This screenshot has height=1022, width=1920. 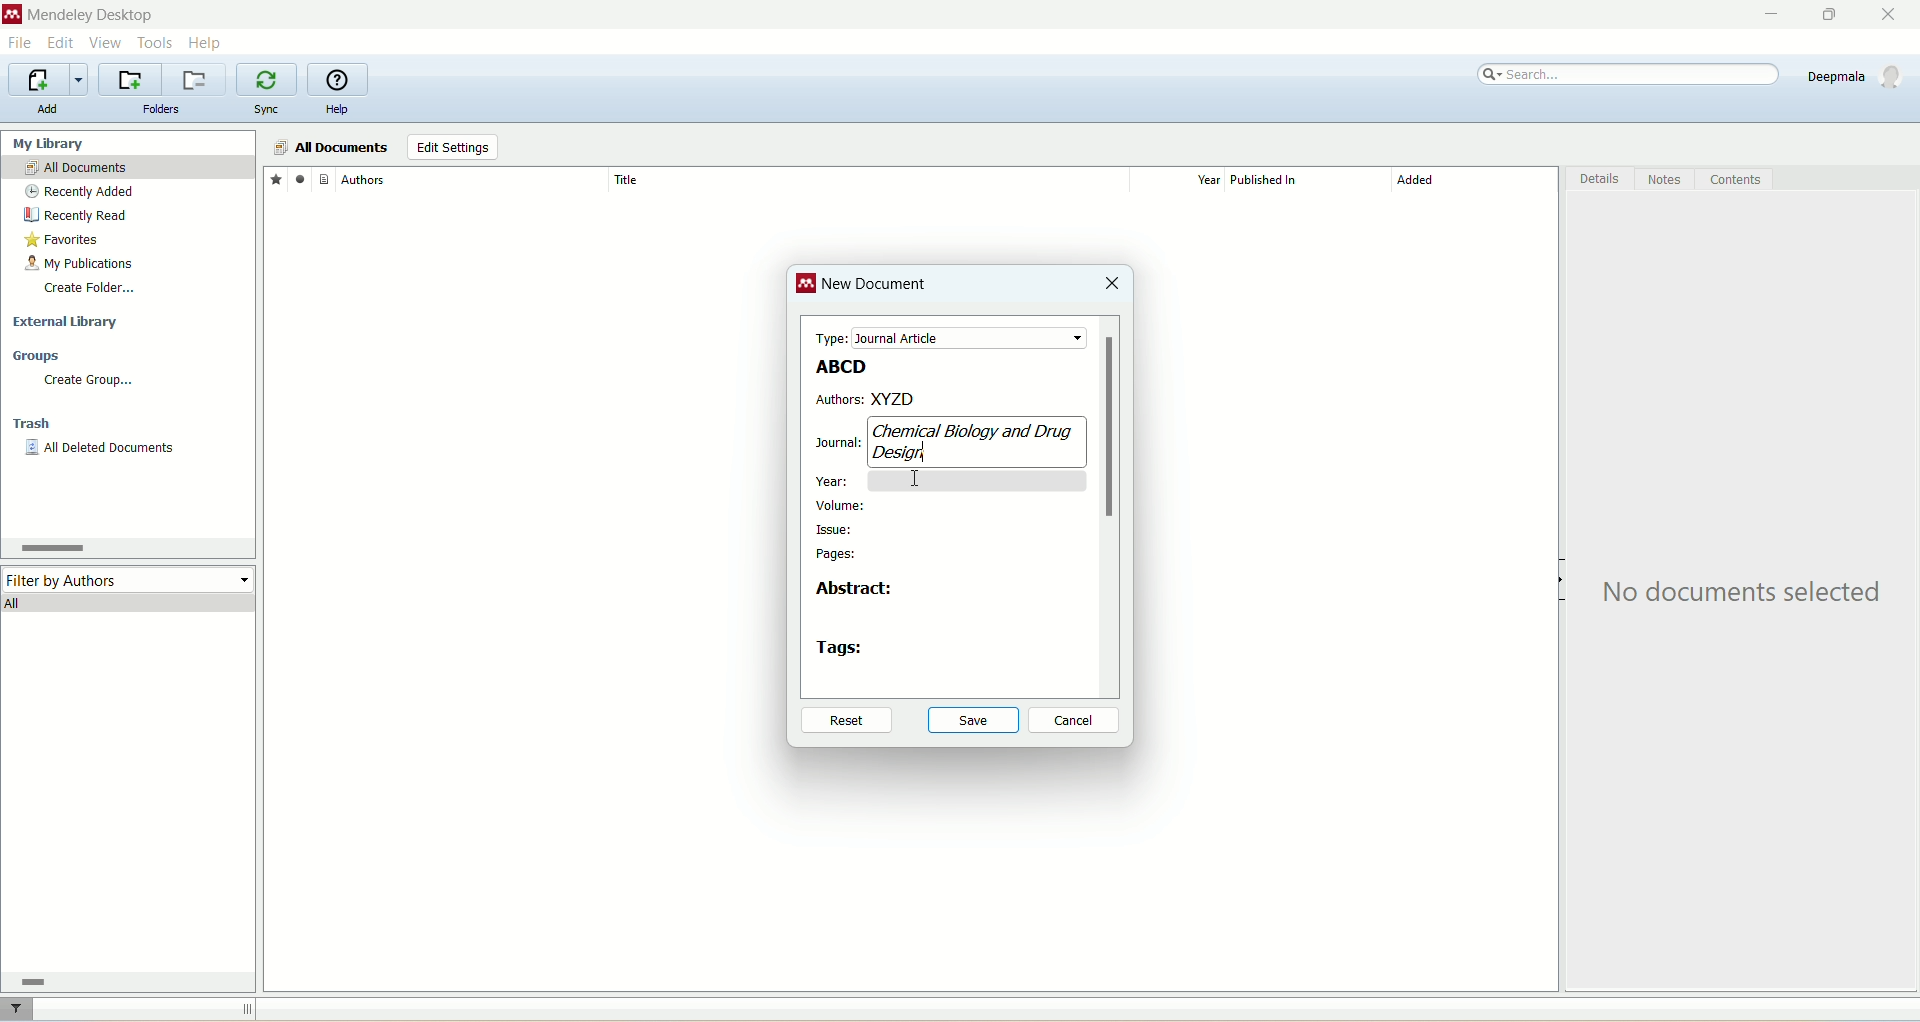 I want to click on vertical scroll bar, so click(x=1112, y=507).